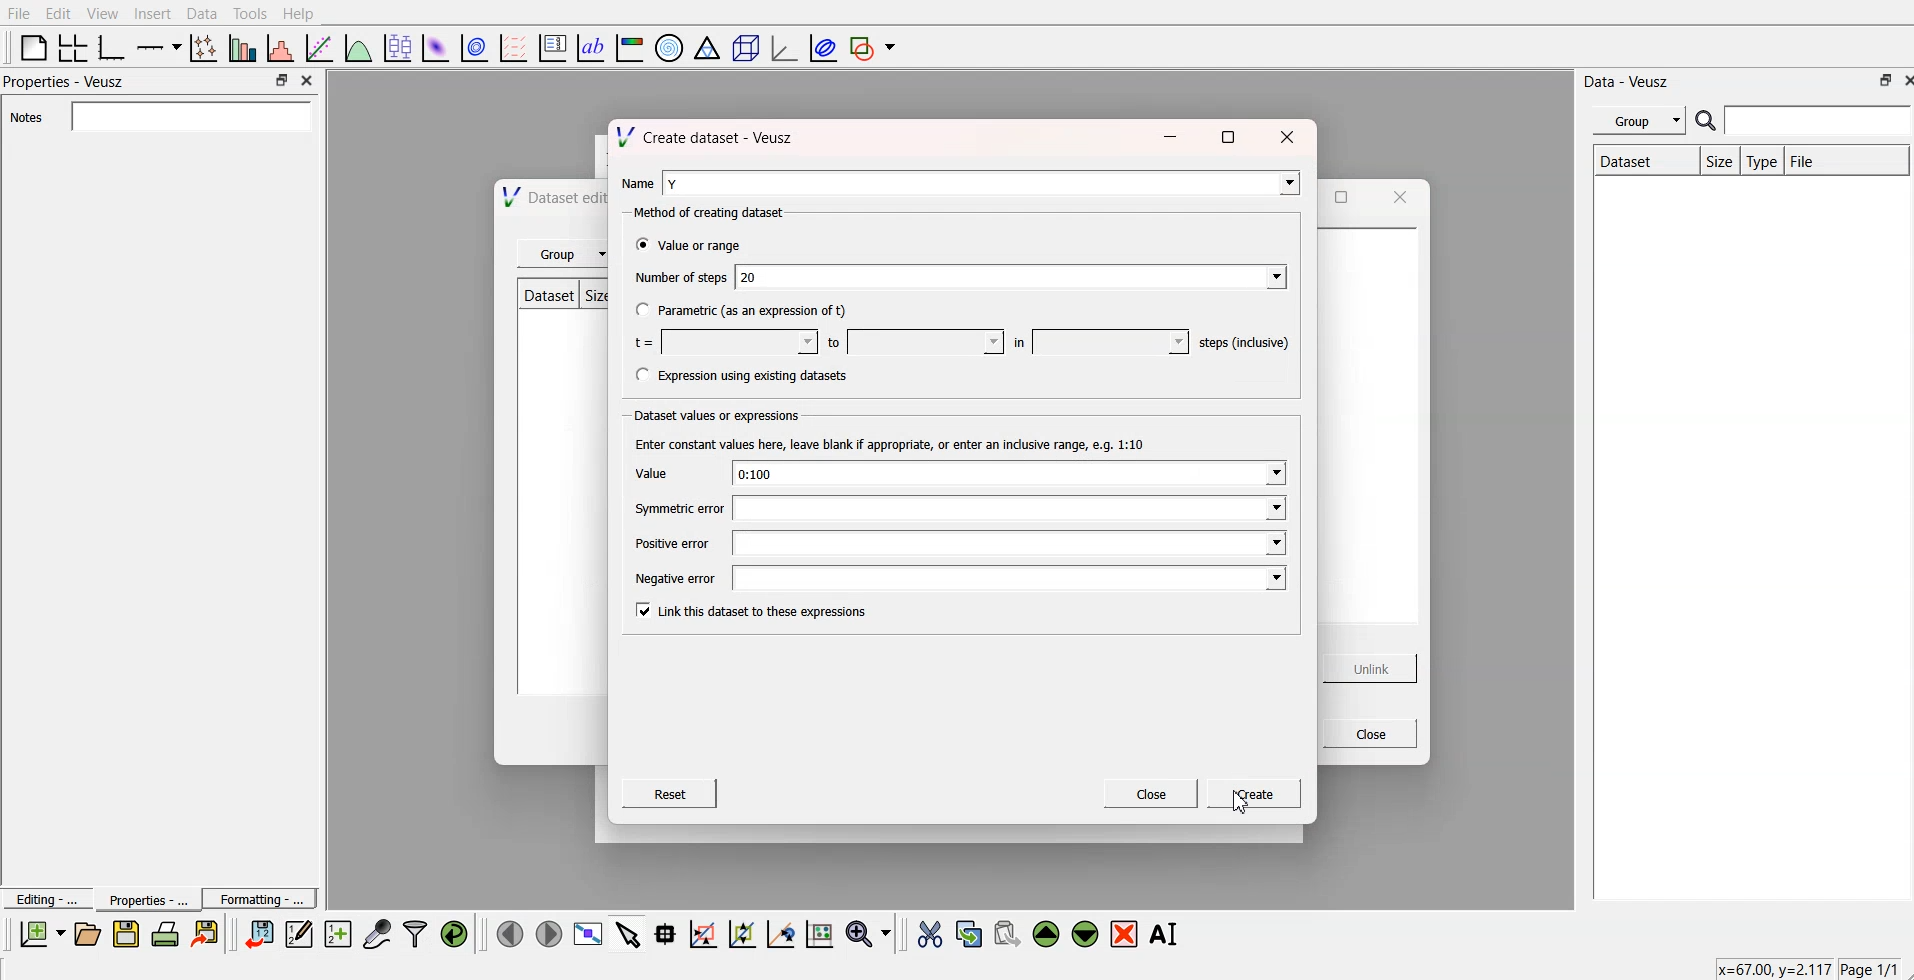 This screenshot has height=980, width=1914. I want to click on maximize, so click(1230, 136).